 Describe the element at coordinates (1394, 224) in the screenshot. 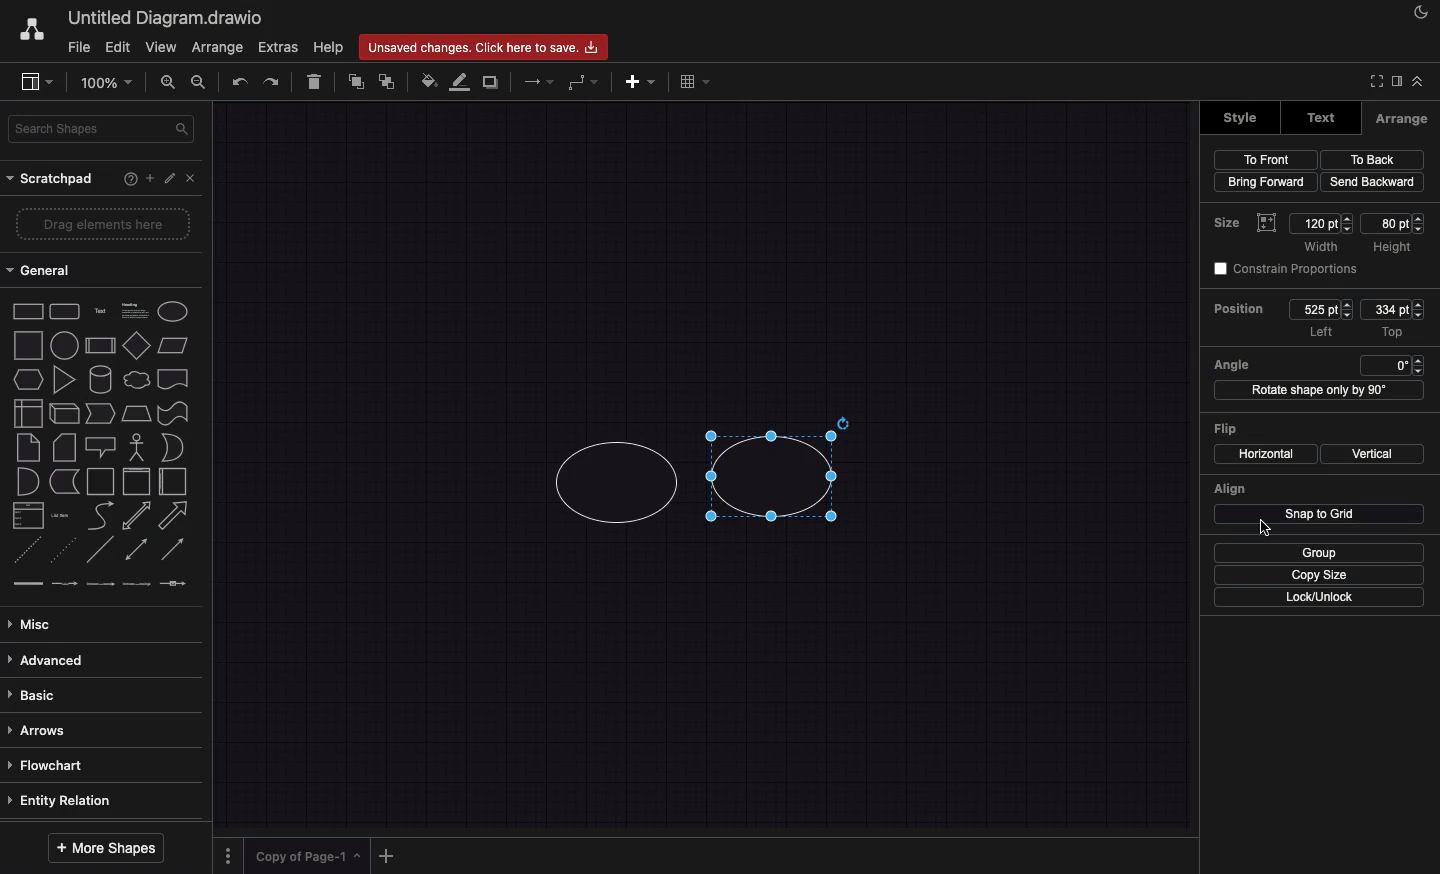

I see `80pt` at that location.